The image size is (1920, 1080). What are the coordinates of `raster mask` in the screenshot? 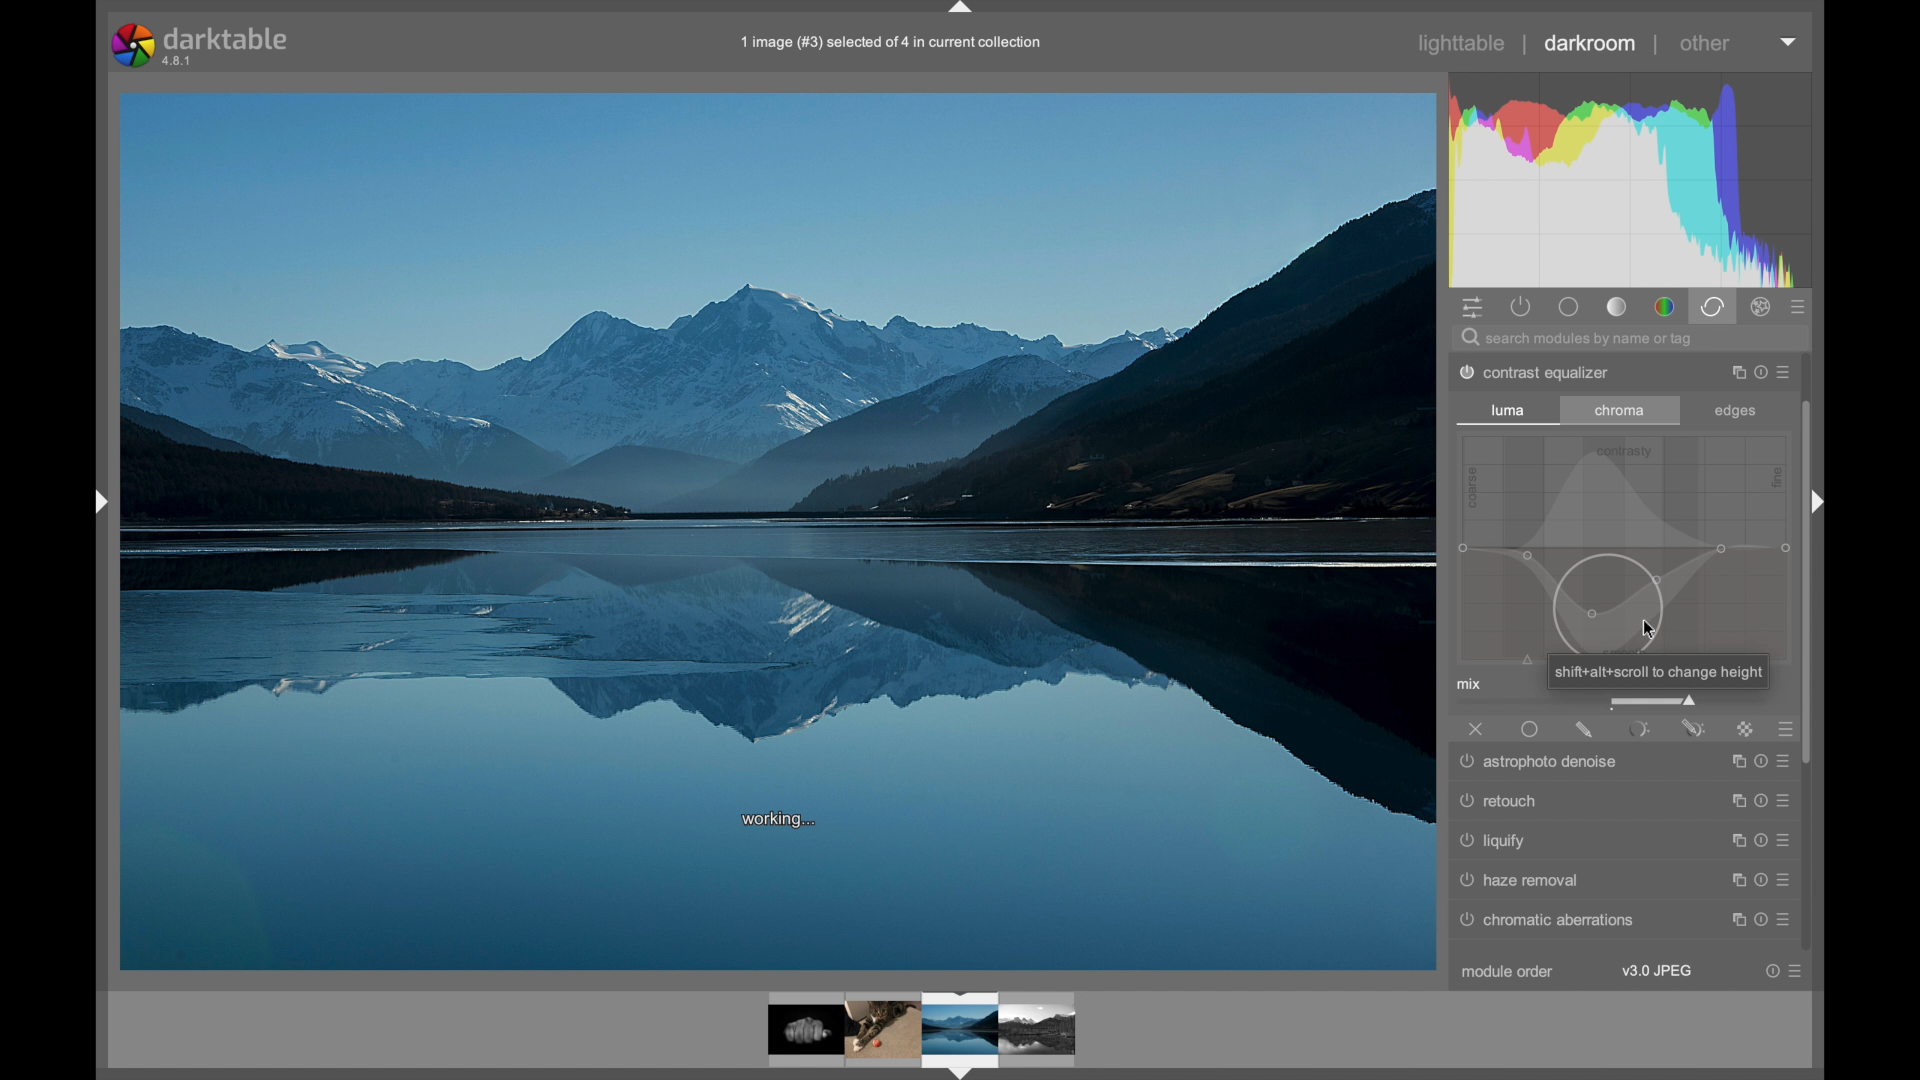 It's located at (1746, 730).